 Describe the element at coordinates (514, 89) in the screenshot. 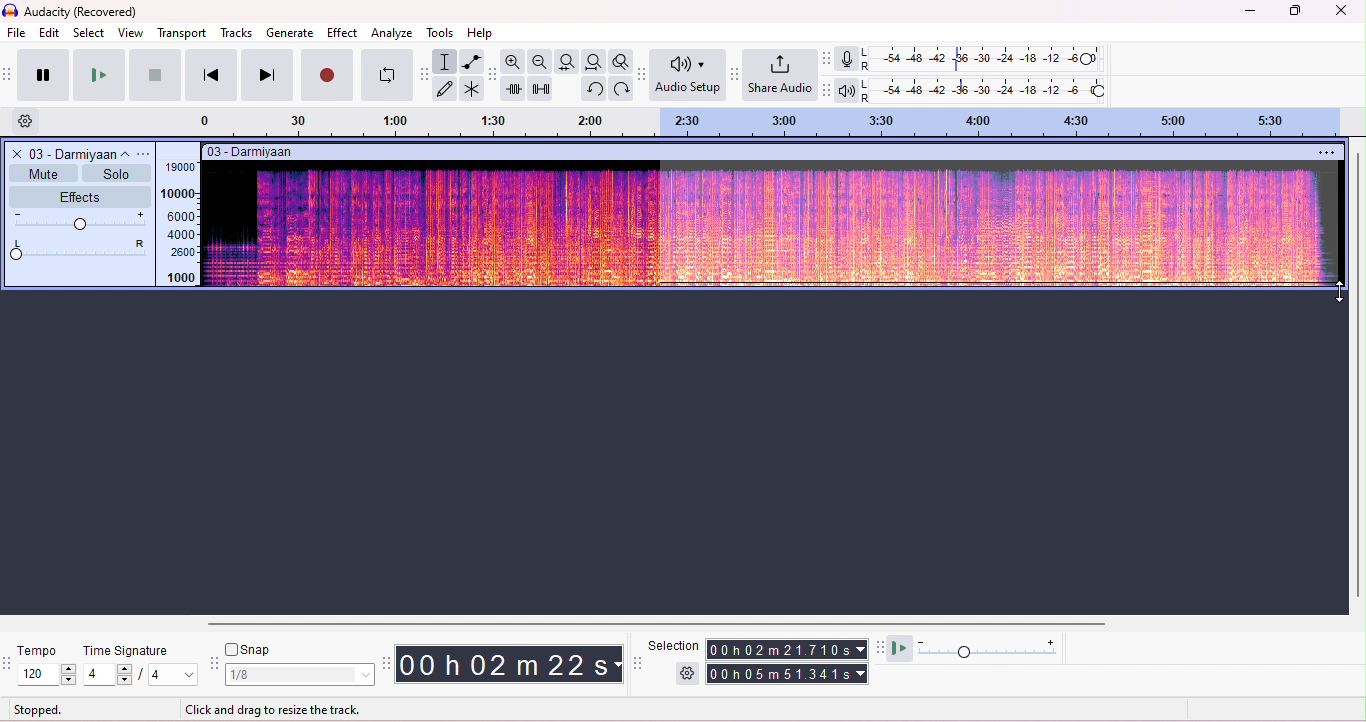

I see `trim outside selection` at that location.